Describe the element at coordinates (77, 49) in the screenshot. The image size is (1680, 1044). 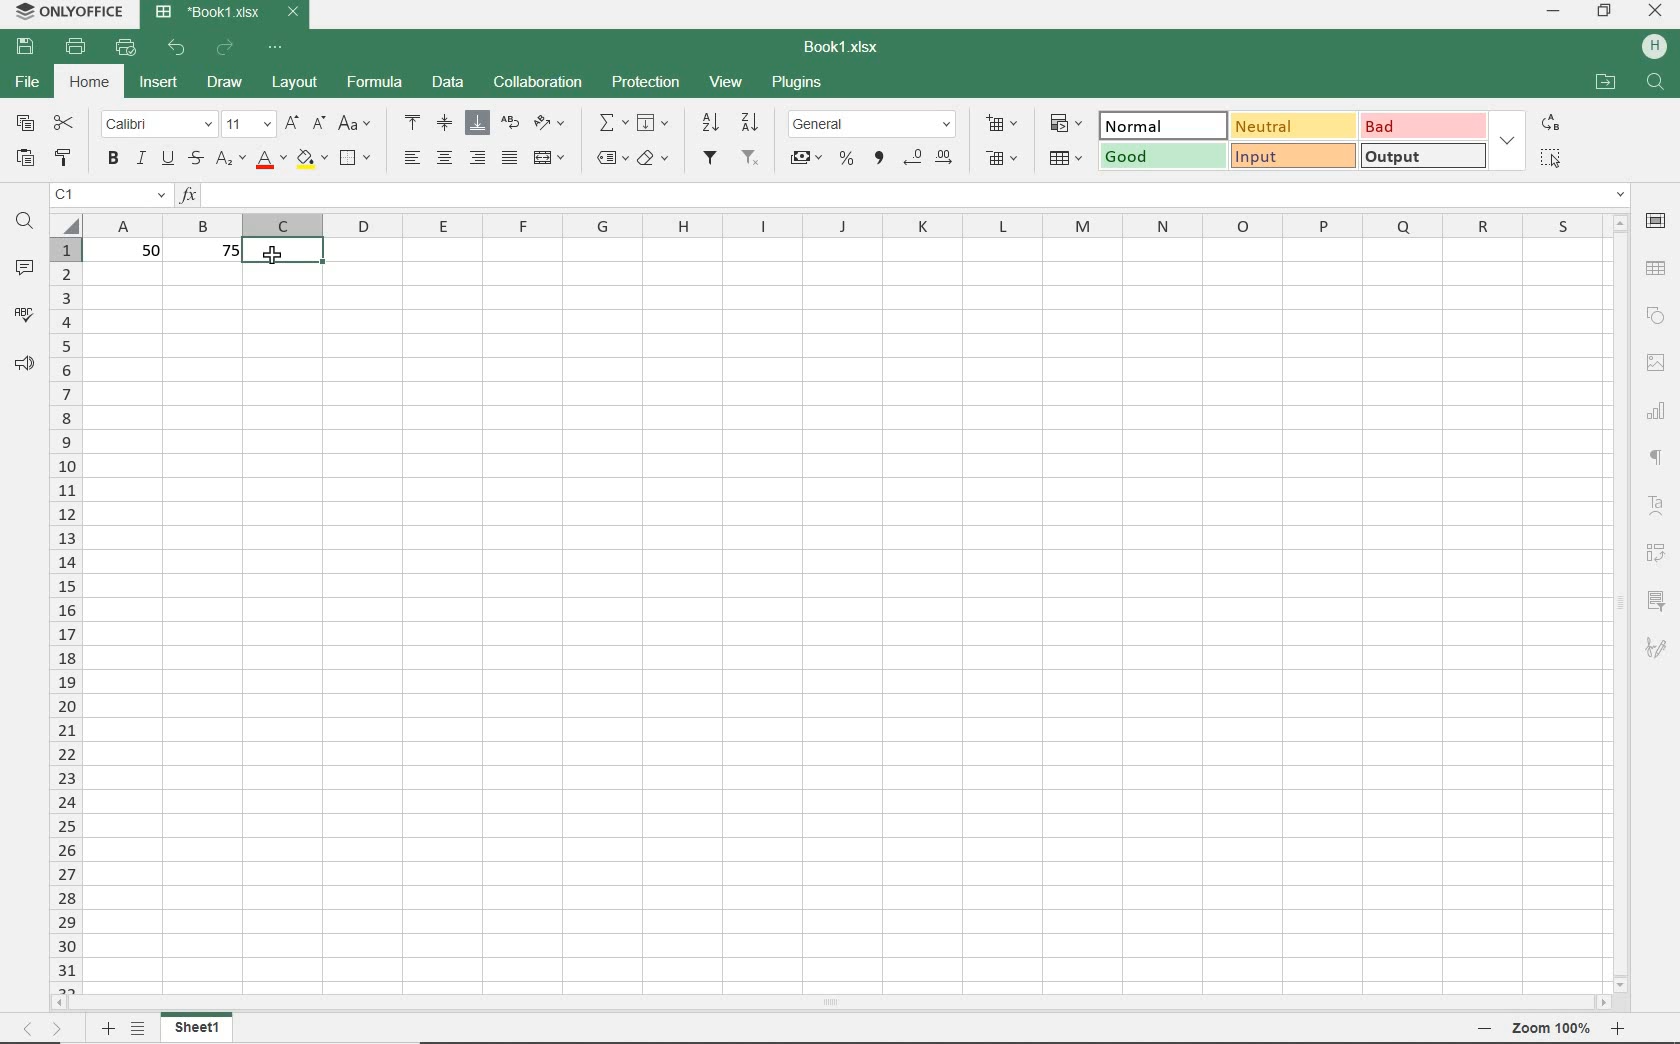
I see `print` at that location.